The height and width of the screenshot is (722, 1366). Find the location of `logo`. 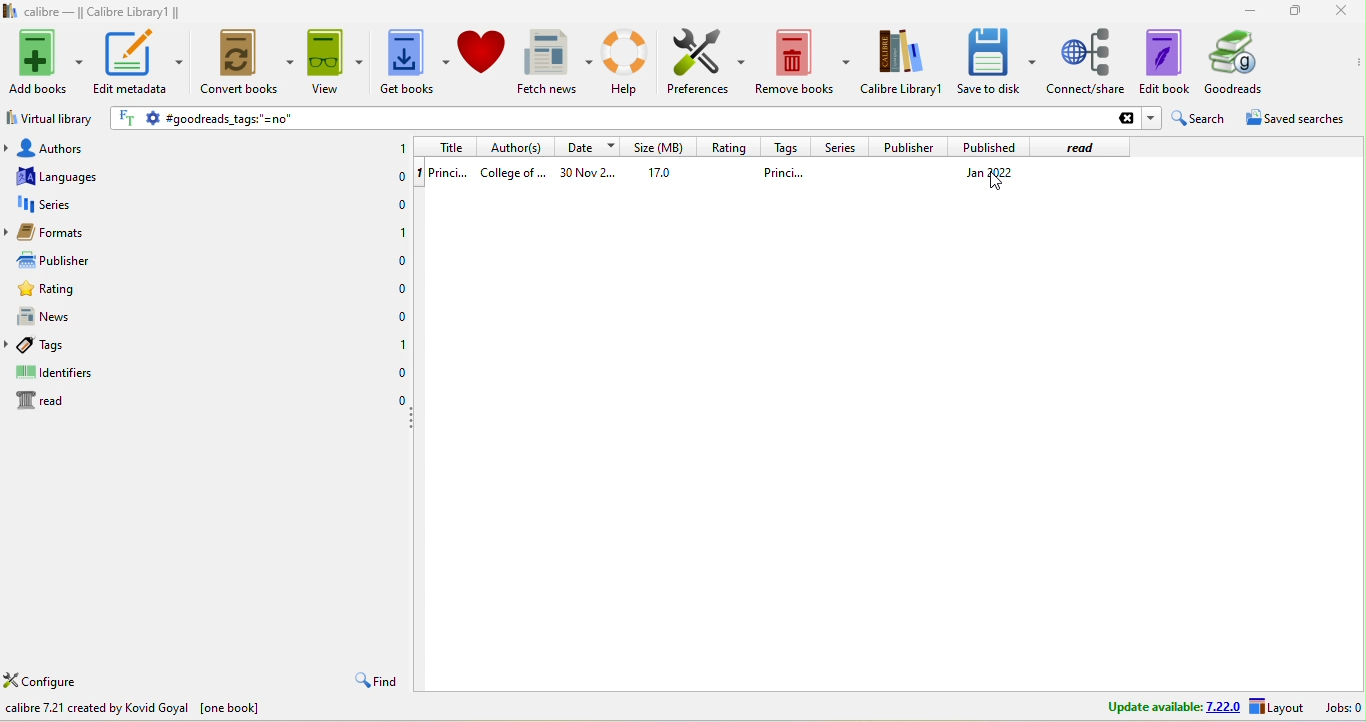

logo is located at coordinates (9, 10).